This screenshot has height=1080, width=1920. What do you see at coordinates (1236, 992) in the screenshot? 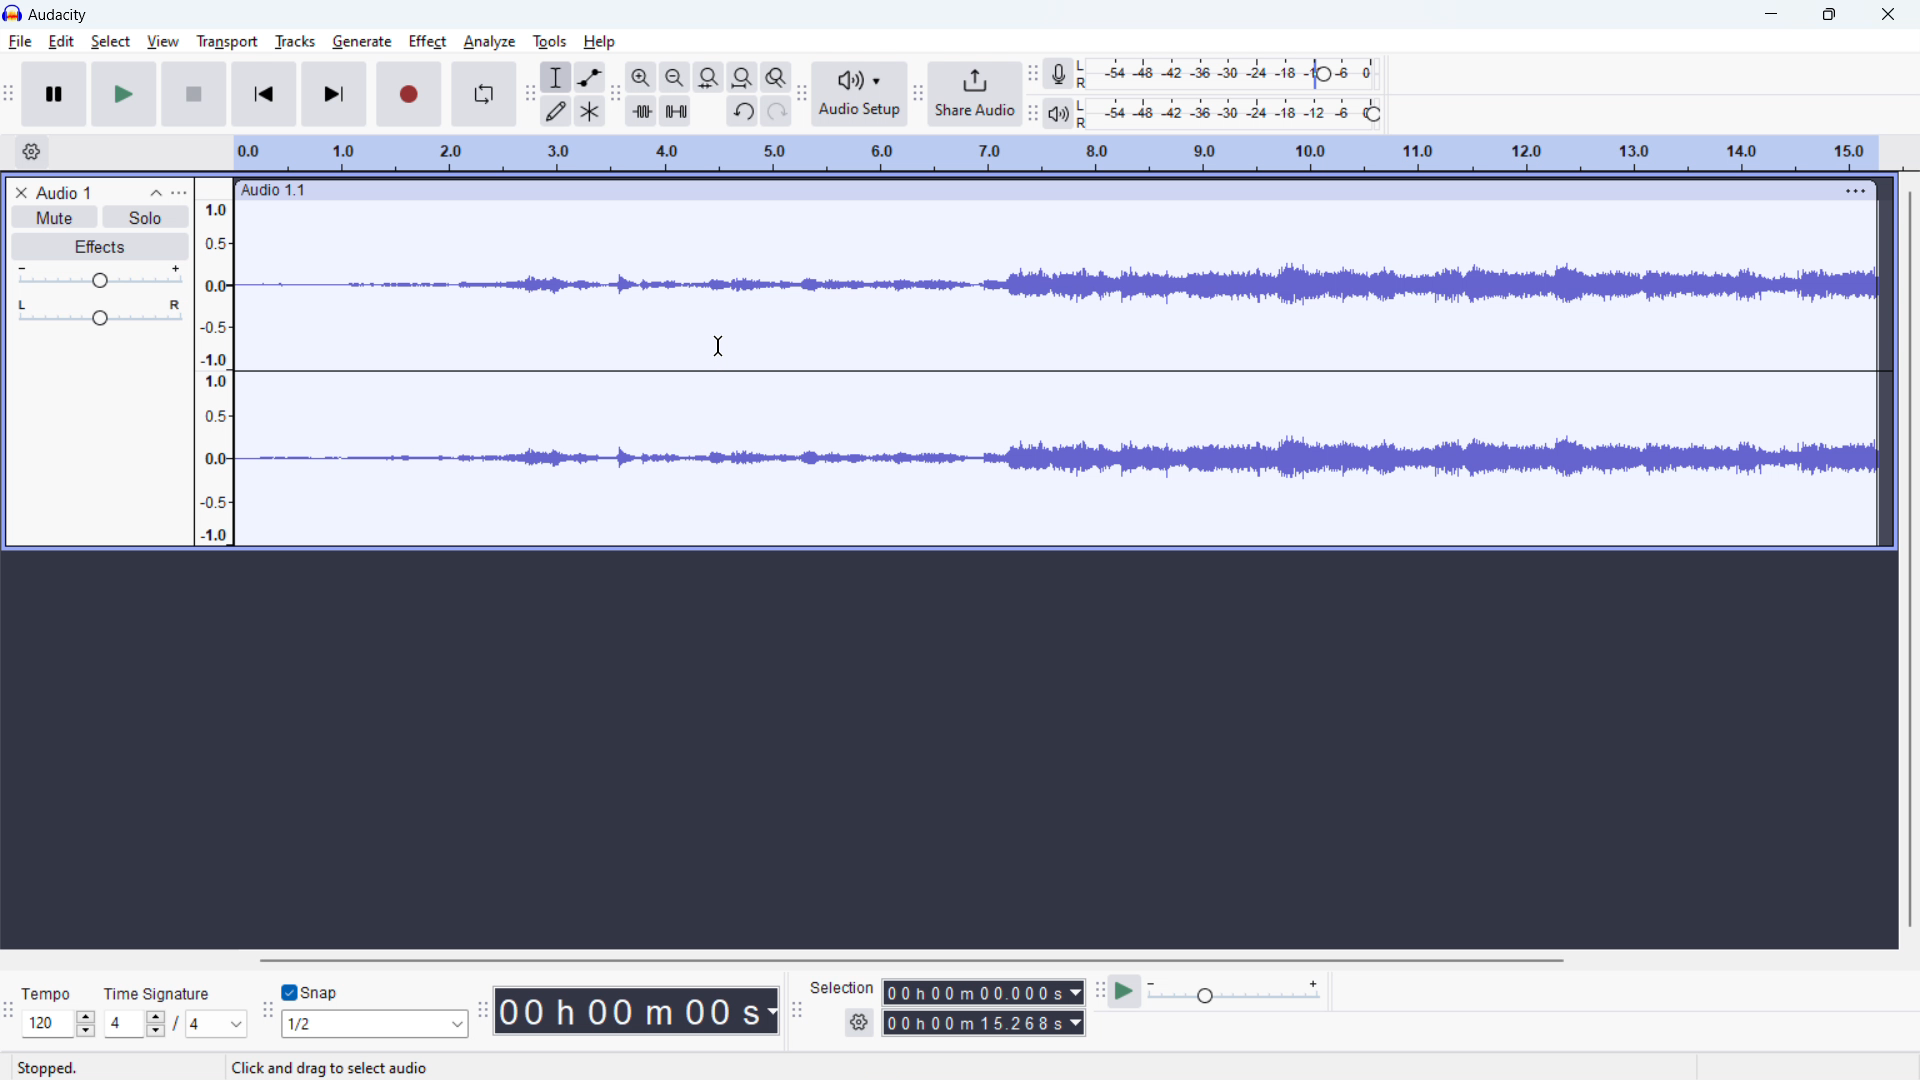
I see `playback meter` at bounding box center [1236, 992].